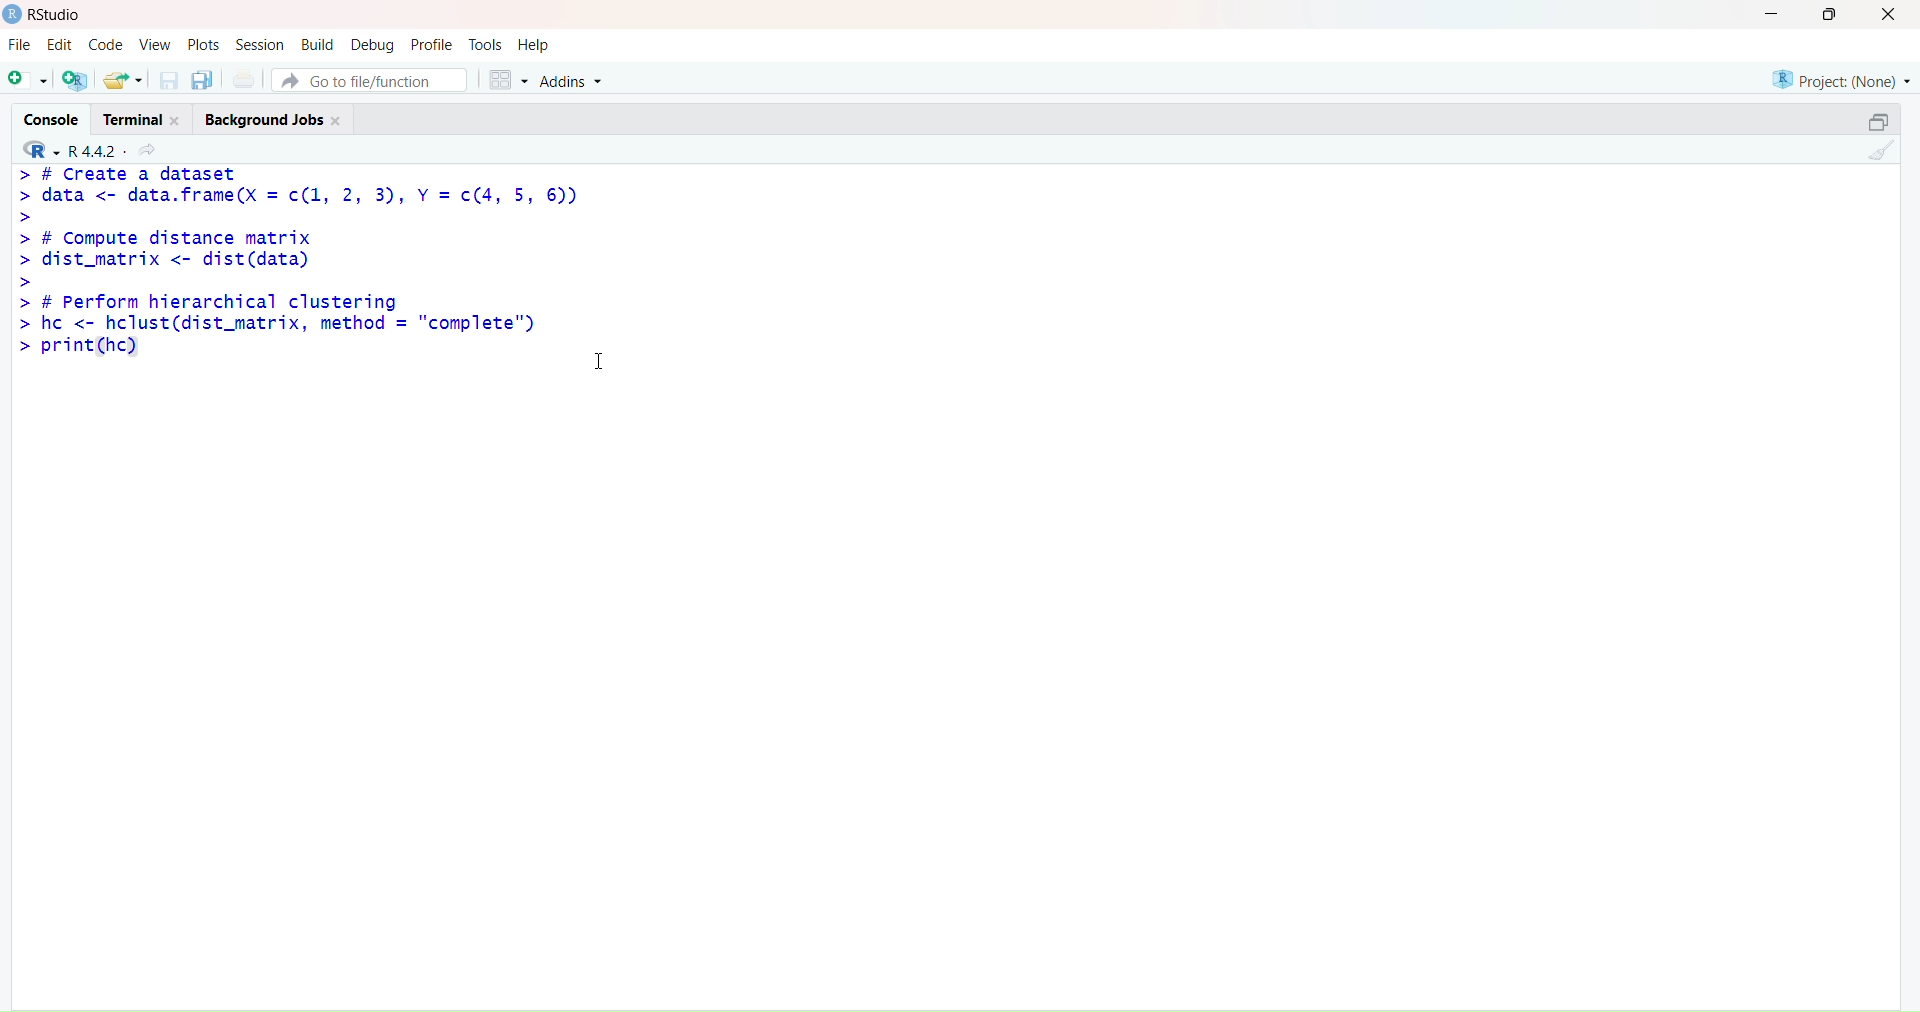  I want to click on RStudio, so click(49, 17).